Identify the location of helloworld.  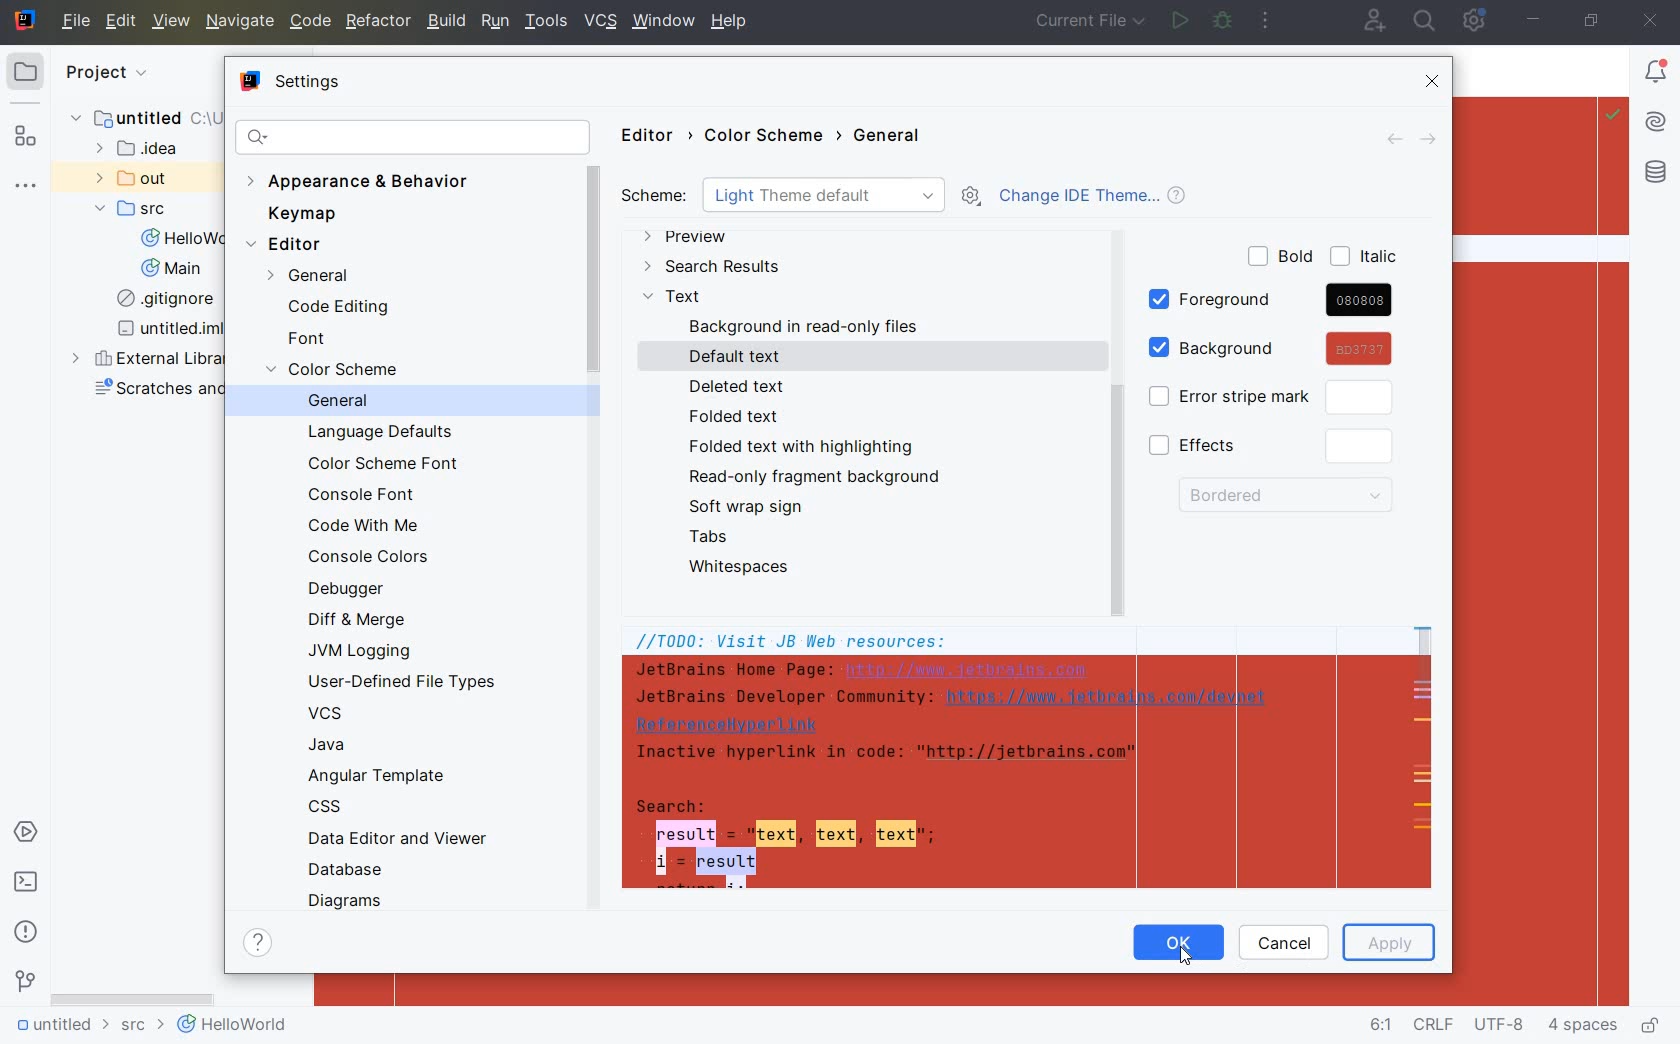
(232, 1028).